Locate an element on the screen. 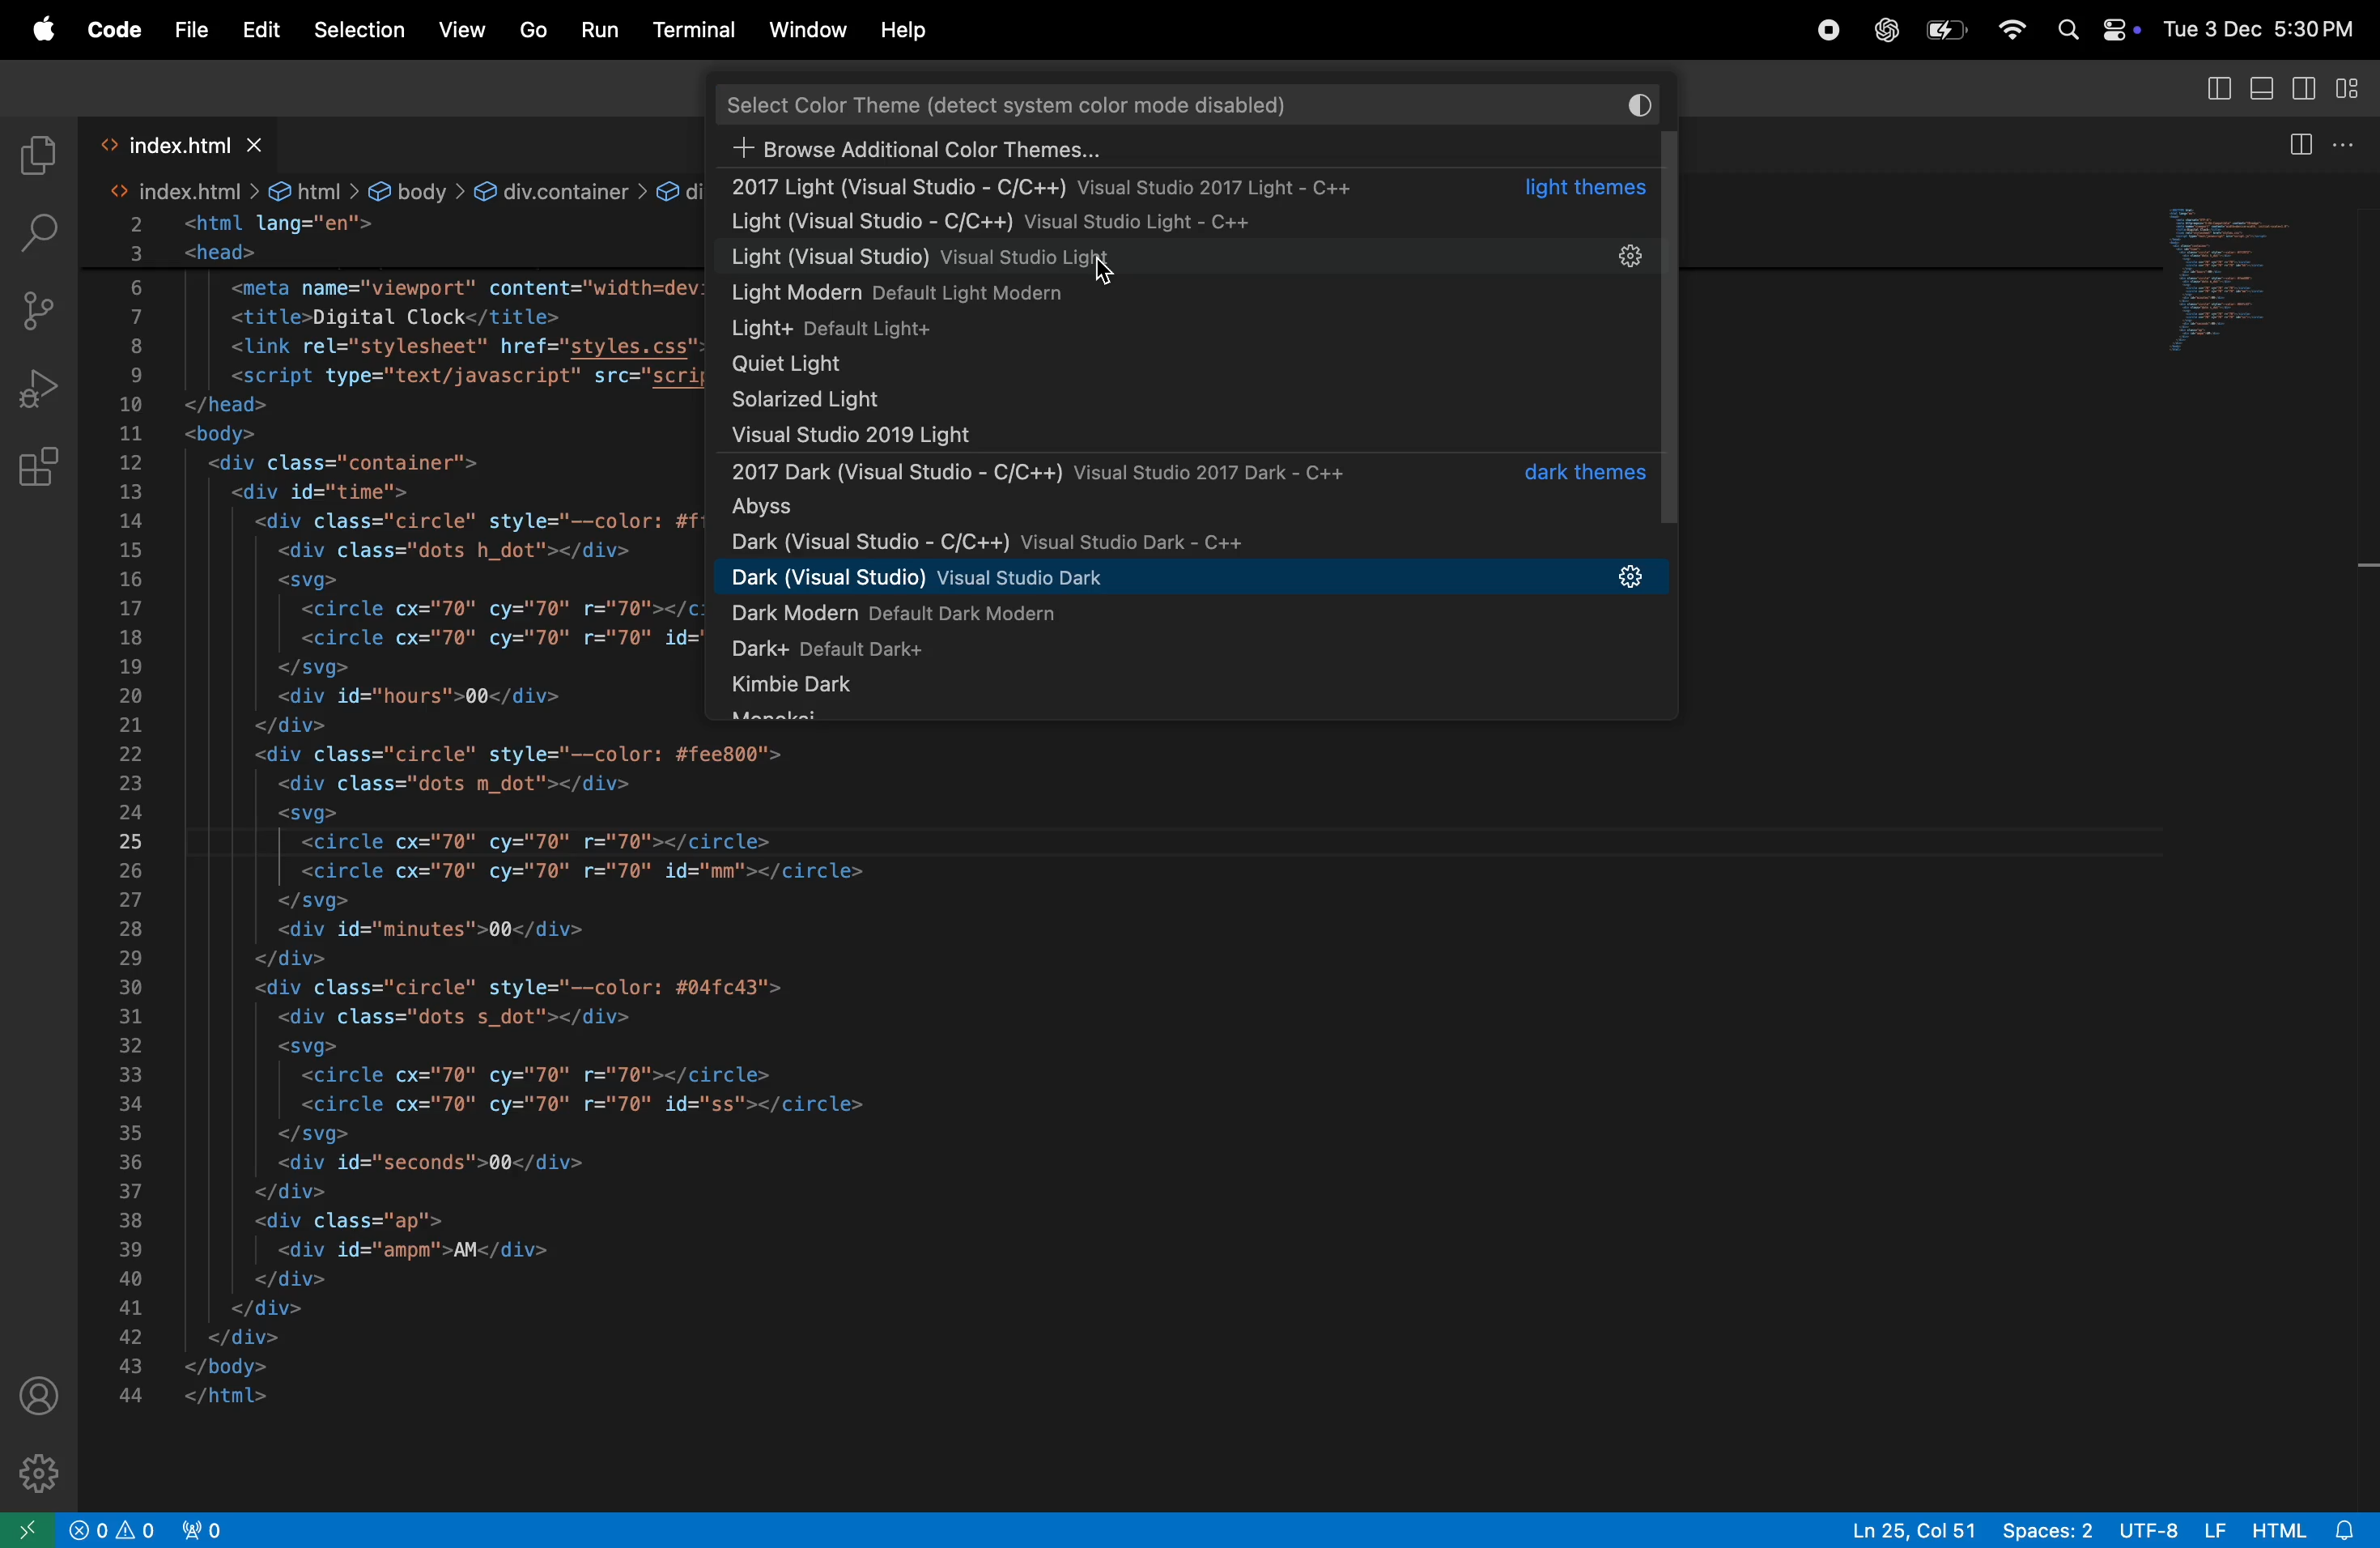 Image resolution: width=2380 pixels, height=1548 pixels. view is located at coordinates (459, 31).